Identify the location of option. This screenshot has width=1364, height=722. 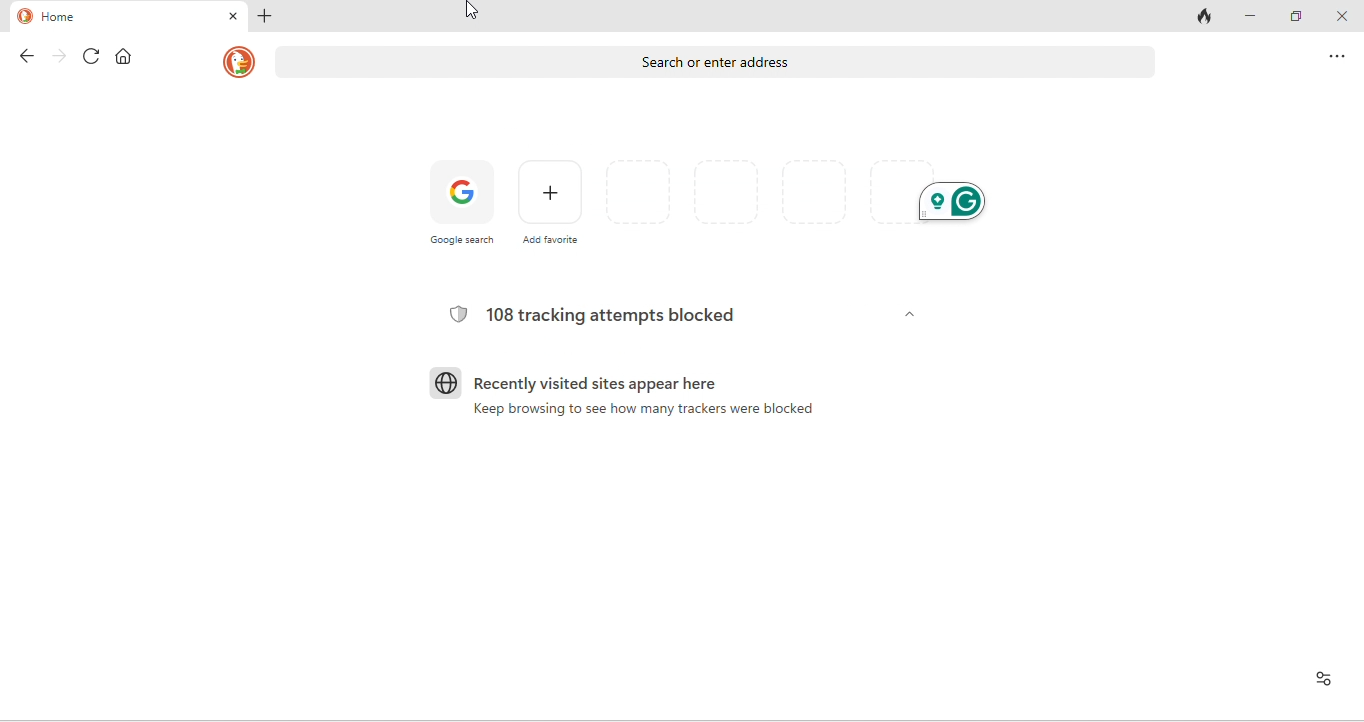
(1336, 60).